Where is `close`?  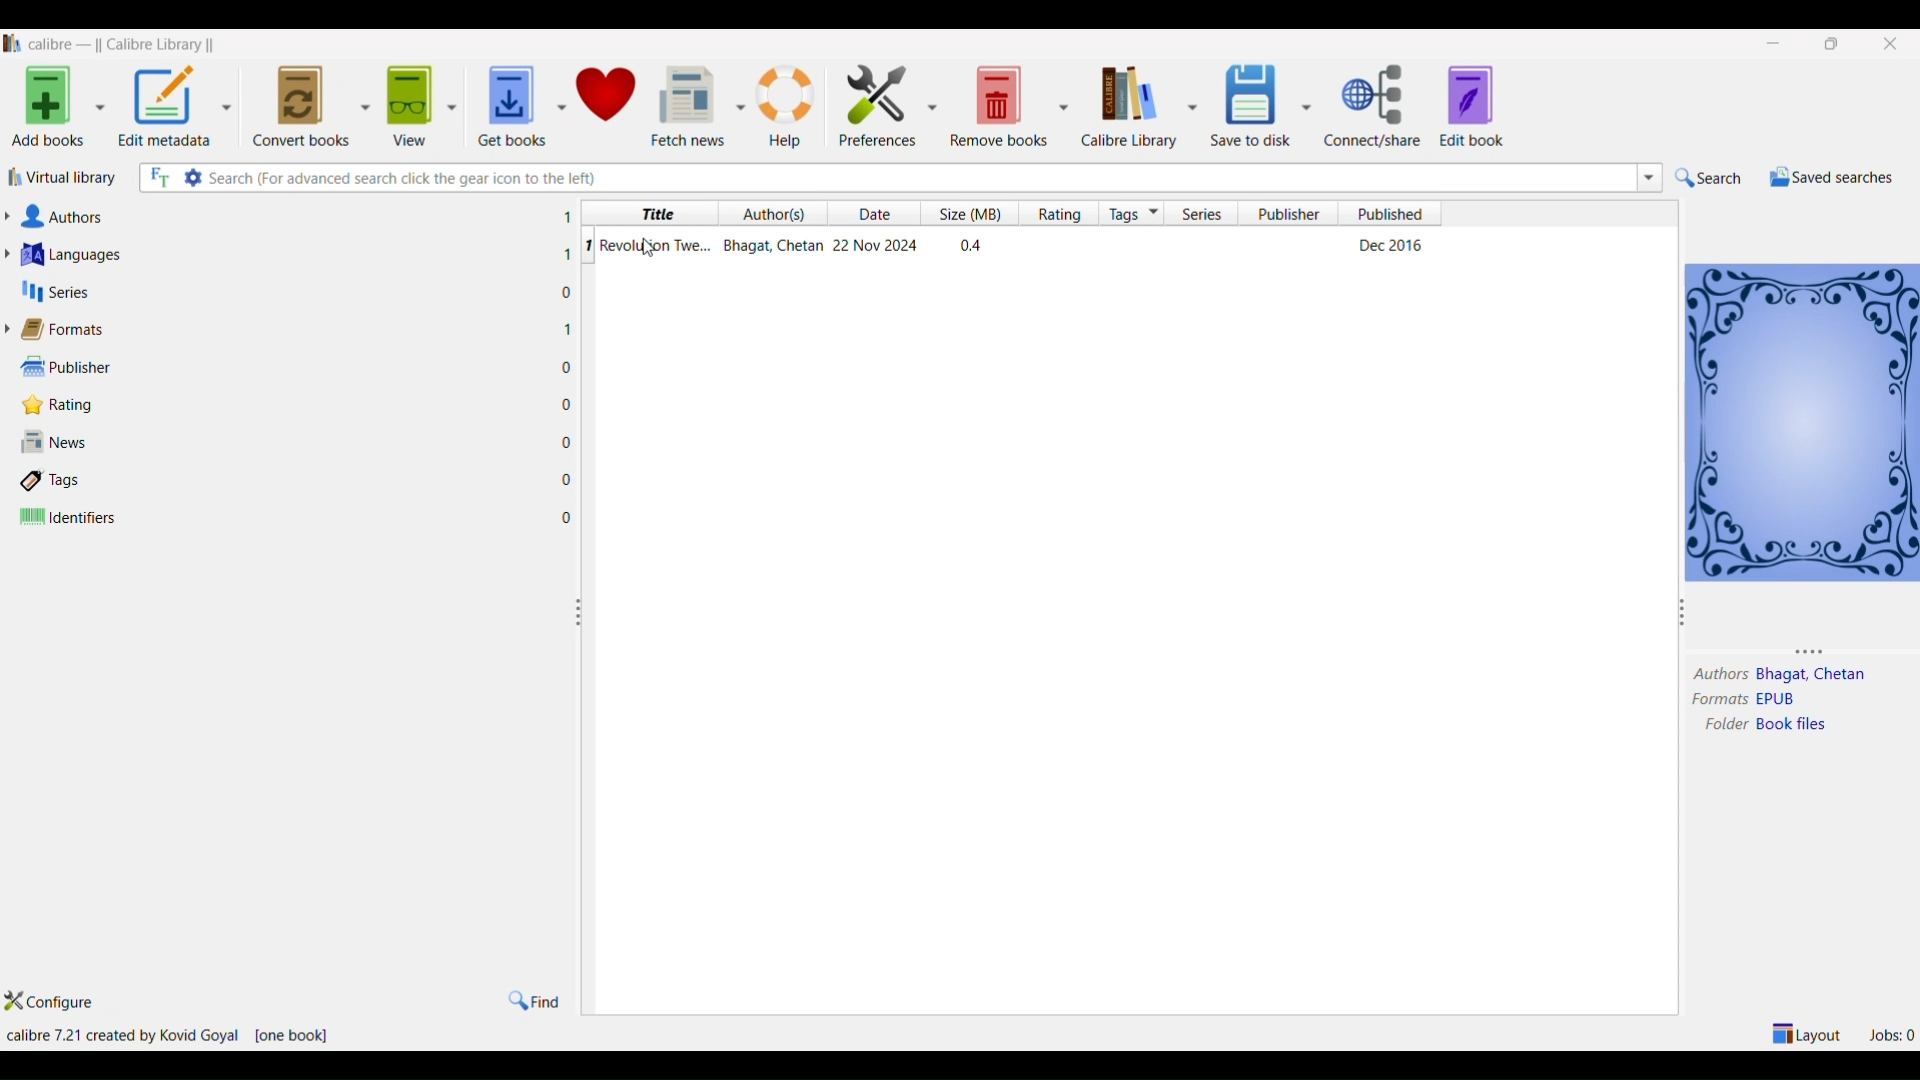 close is located at coordinates (1891, 41).